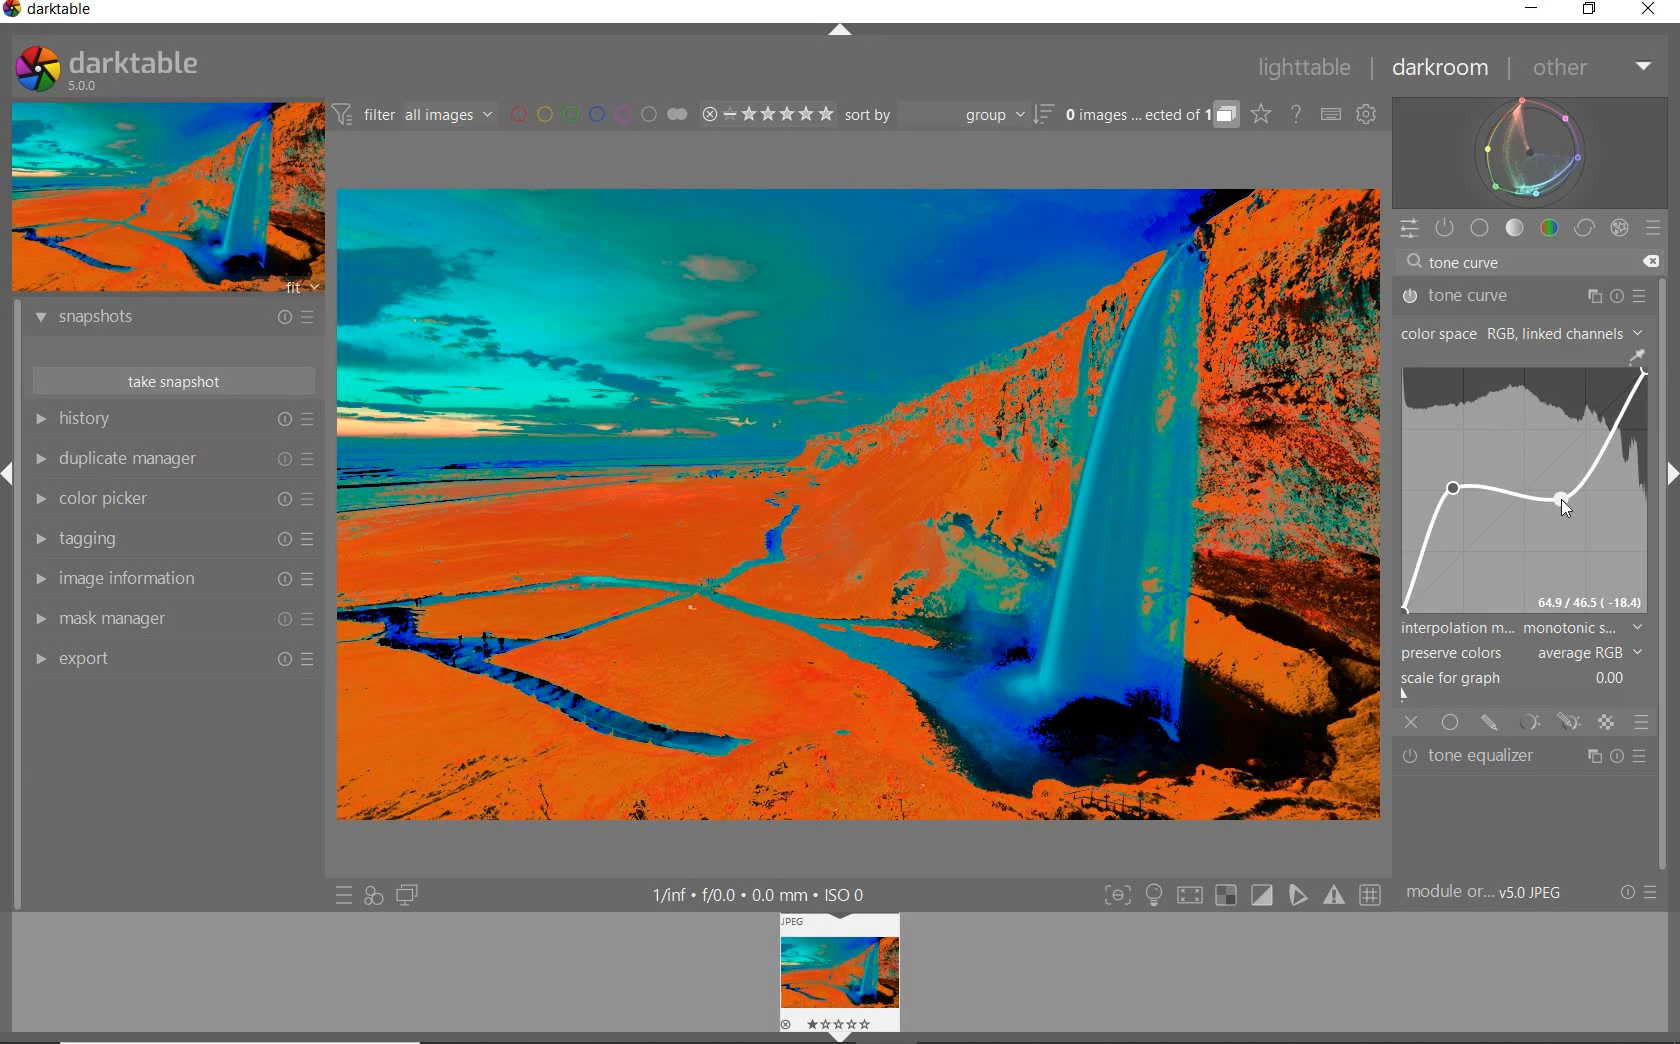  What do you see at coordinates (1296, 114) in the screenshot?
I see `HELP ONLINE` at bounding box center [1296, 114].